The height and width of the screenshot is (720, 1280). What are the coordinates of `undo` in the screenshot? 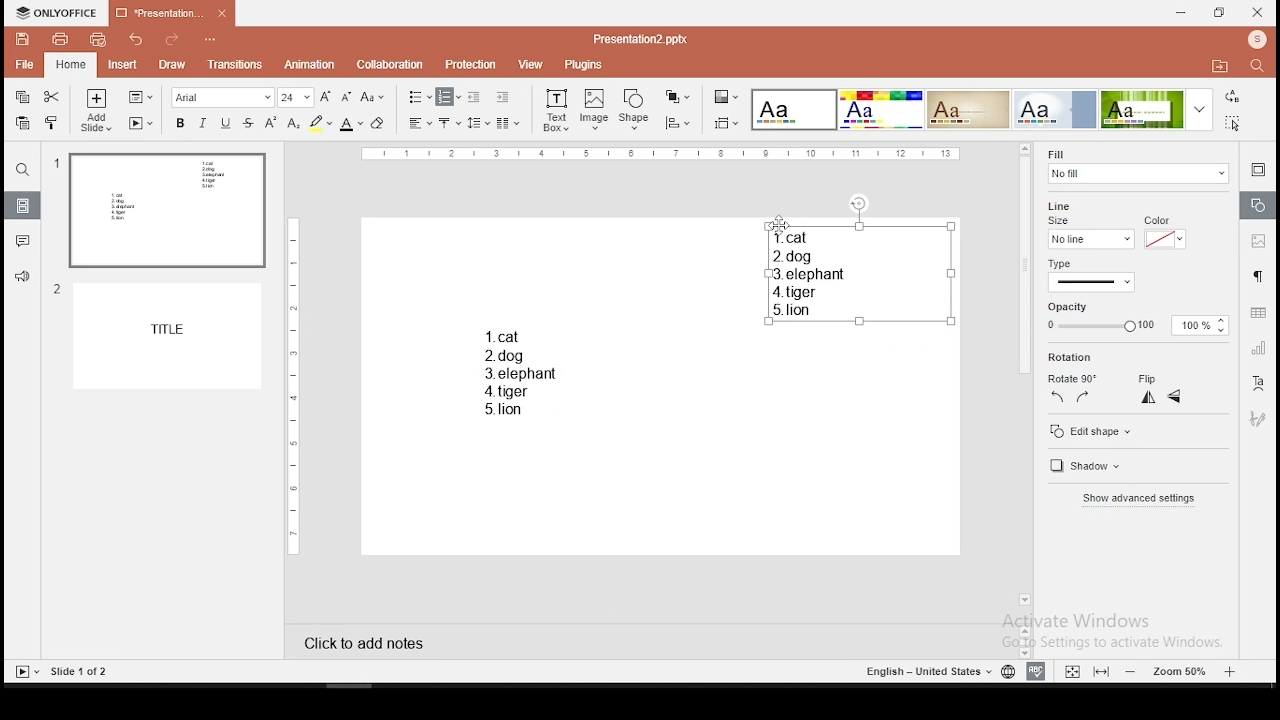 It's located at (137, 40).